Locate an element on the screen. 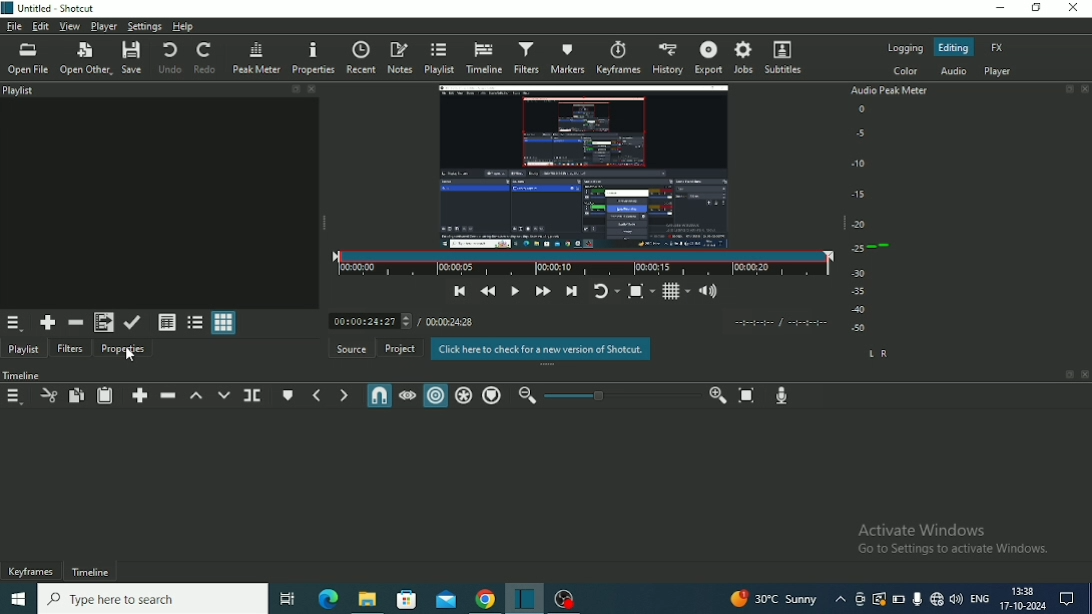 This screenshot has width=1092, height=614. Close is located at coordinates (1085, 89).